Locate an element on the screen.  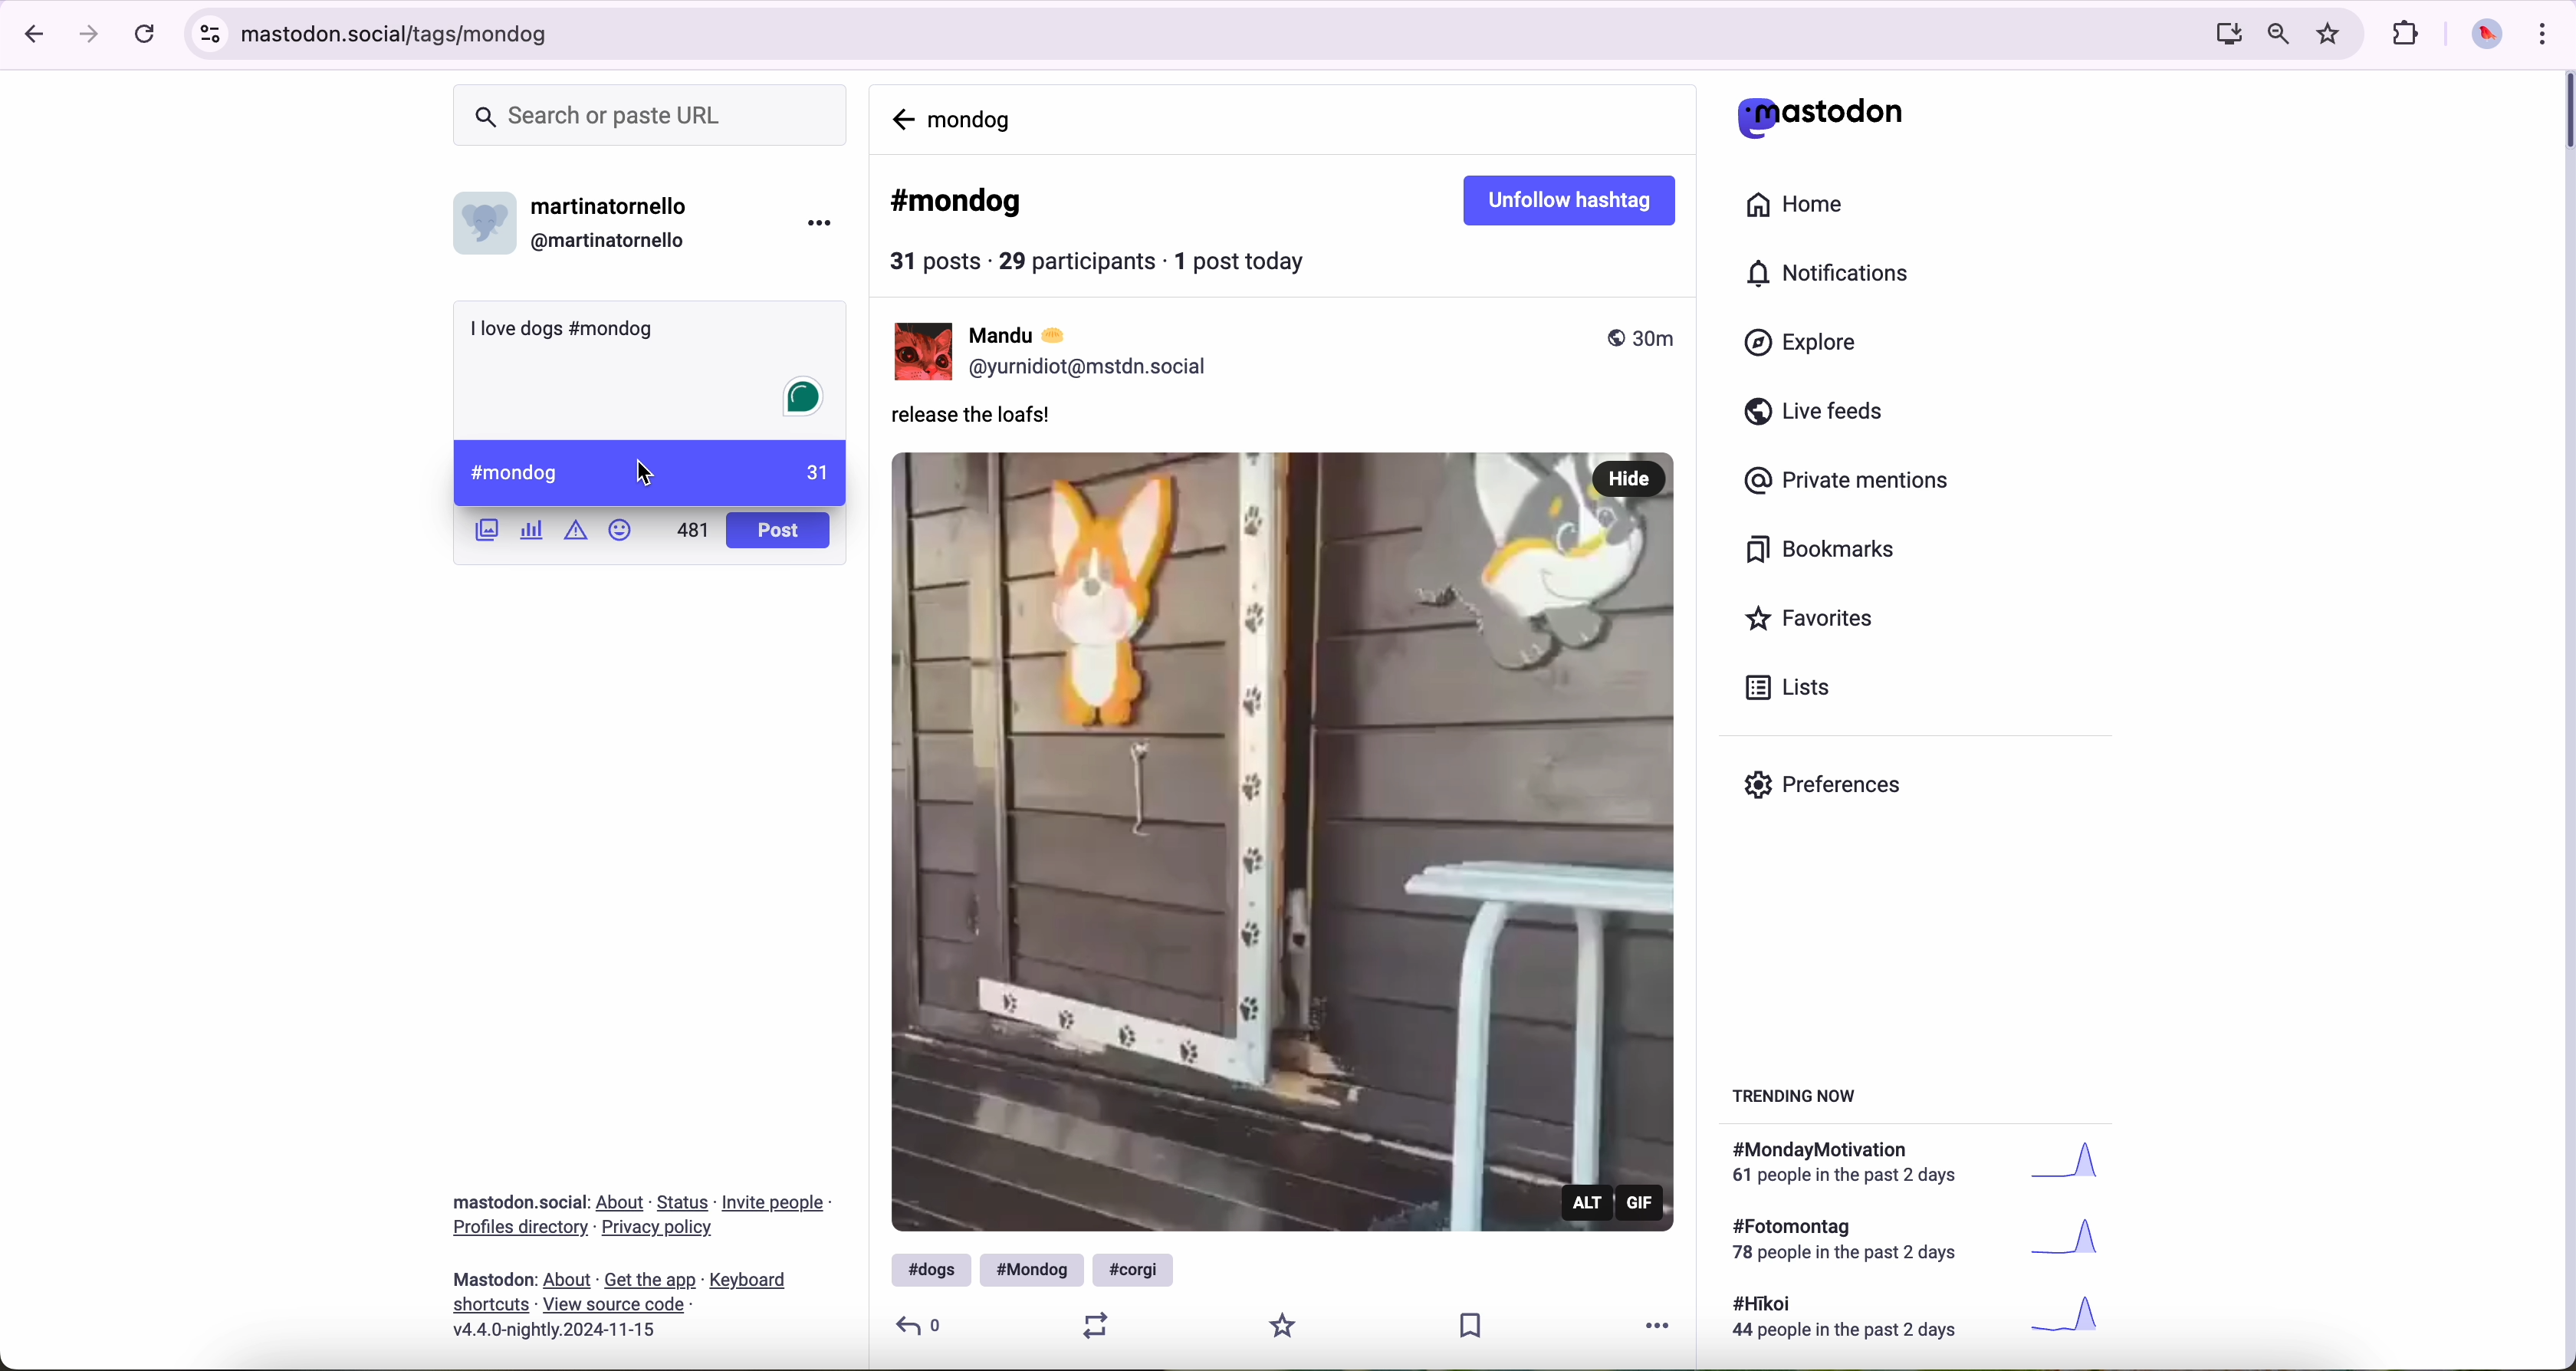
user name is located at coordinates (617, 208).